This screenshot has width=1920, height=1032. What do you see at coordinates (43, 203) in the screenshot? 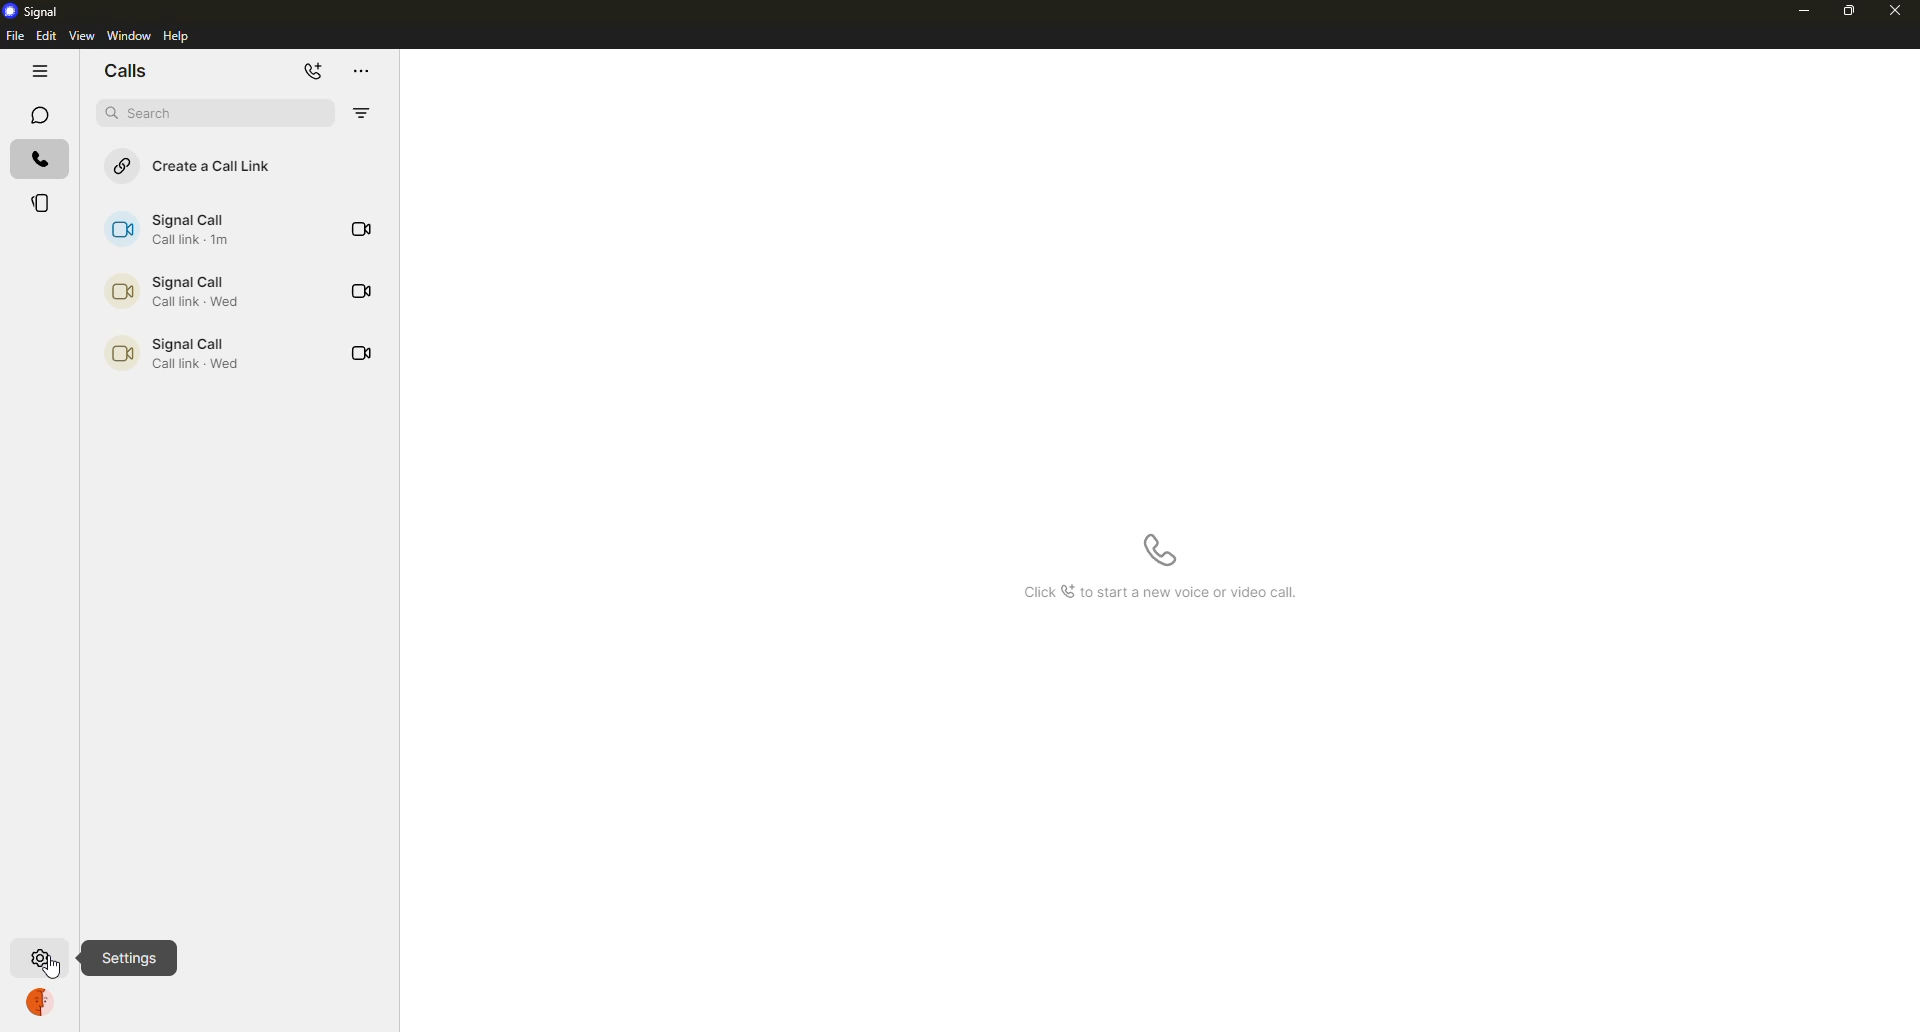
I see `stories` at bounding box center [43, 203].